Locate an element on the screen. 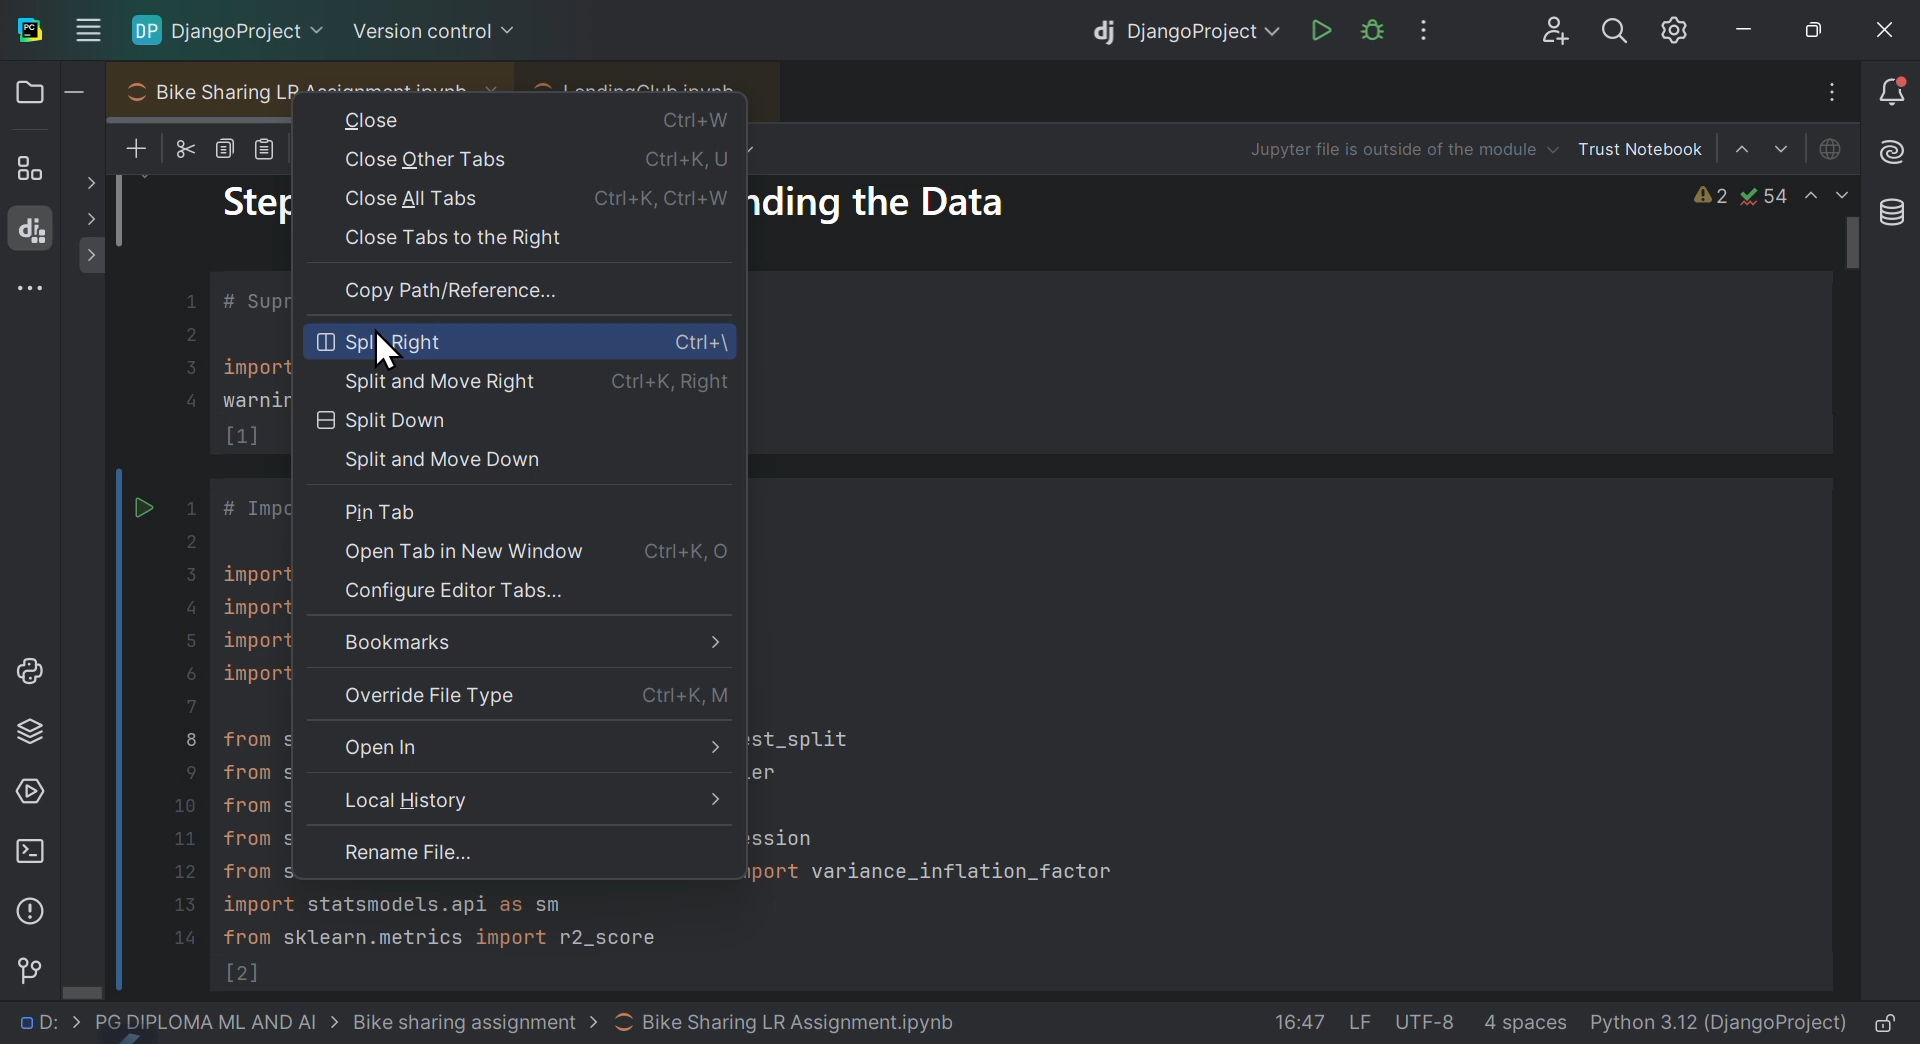 The height and width of the screenshot is (1044, 1920). At maximise is located at coordinates (1813, 29).